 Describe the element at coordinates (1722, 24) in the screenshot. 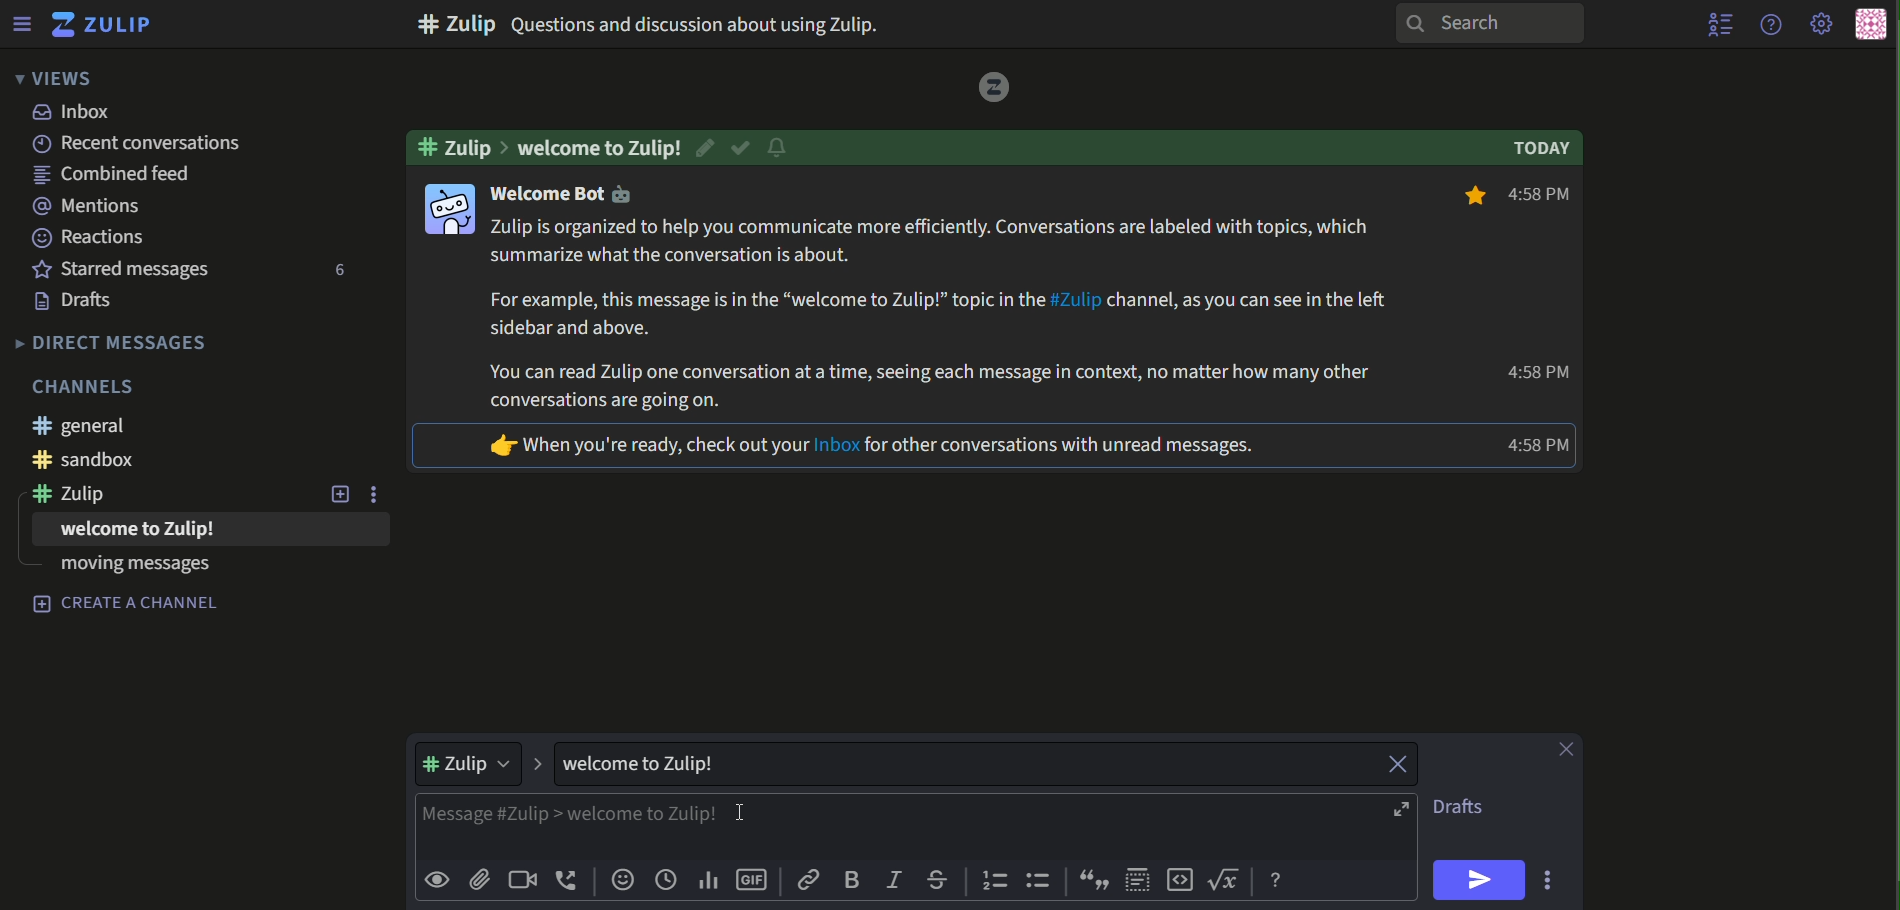

I see `user list` at that location.